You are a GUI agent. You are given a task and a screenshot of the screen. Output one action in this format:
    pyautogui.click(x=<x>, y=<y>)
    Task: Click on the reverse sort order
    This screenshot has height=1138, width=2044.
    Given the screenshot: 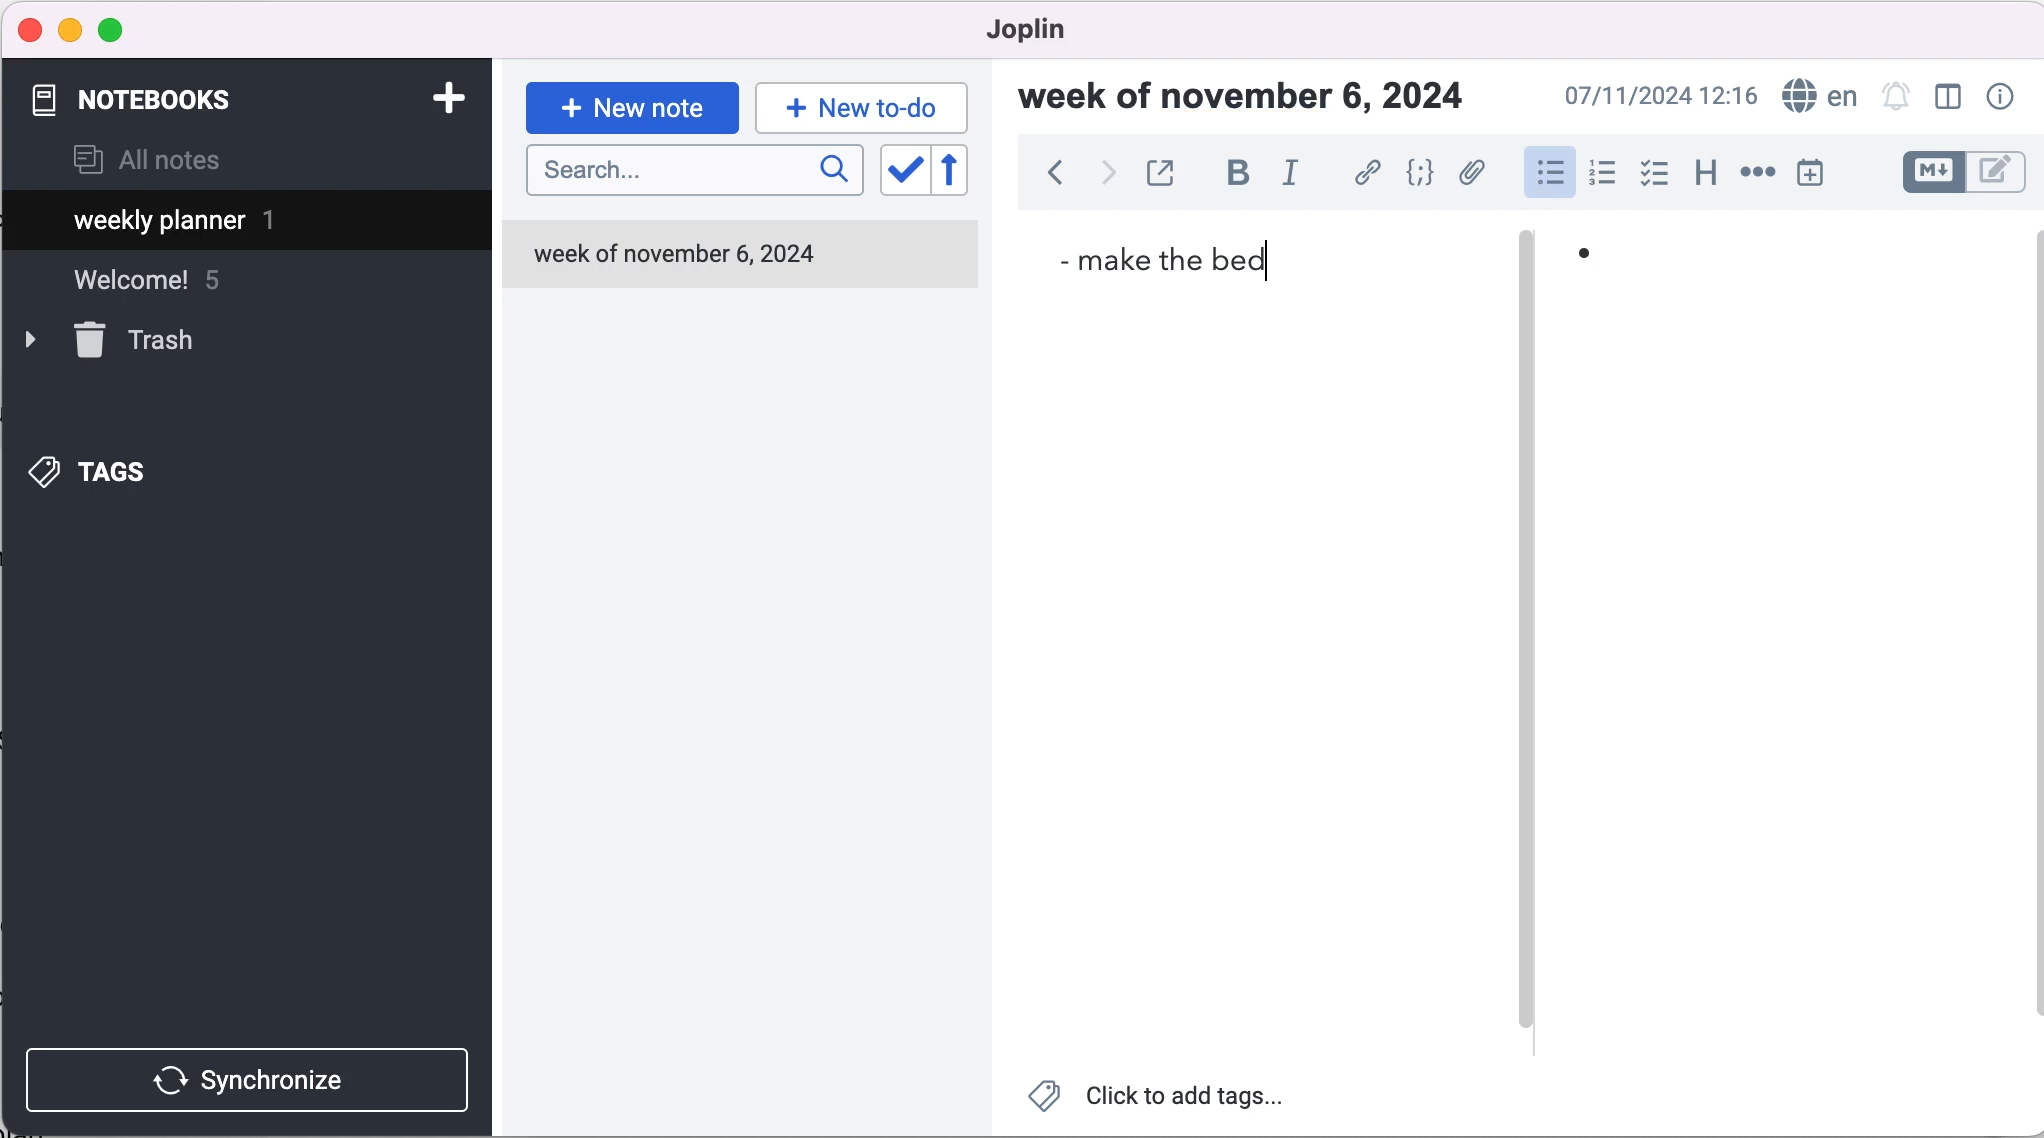 What is the action you would take?
    pyautogui.click(x=967, y=174)
    